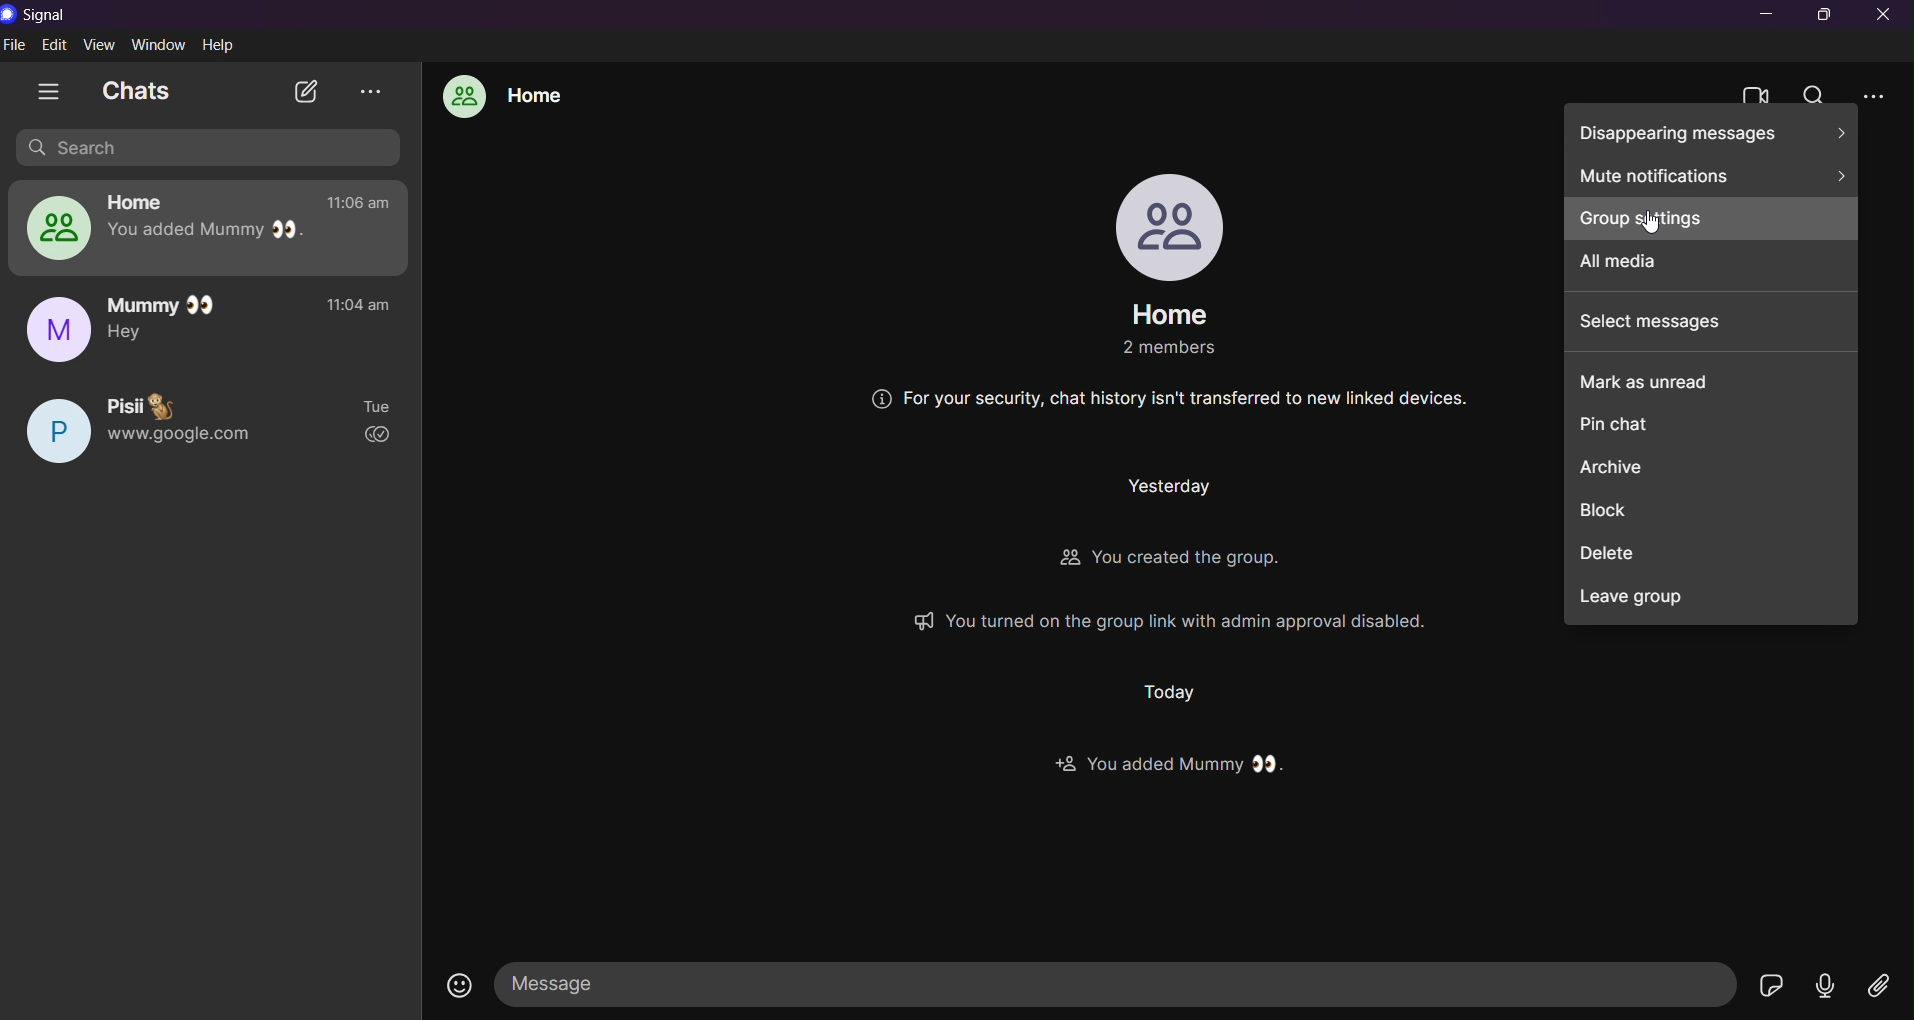 This screenshot has width=1914, height=1020. I want to click on group name, so click(1168, 312).